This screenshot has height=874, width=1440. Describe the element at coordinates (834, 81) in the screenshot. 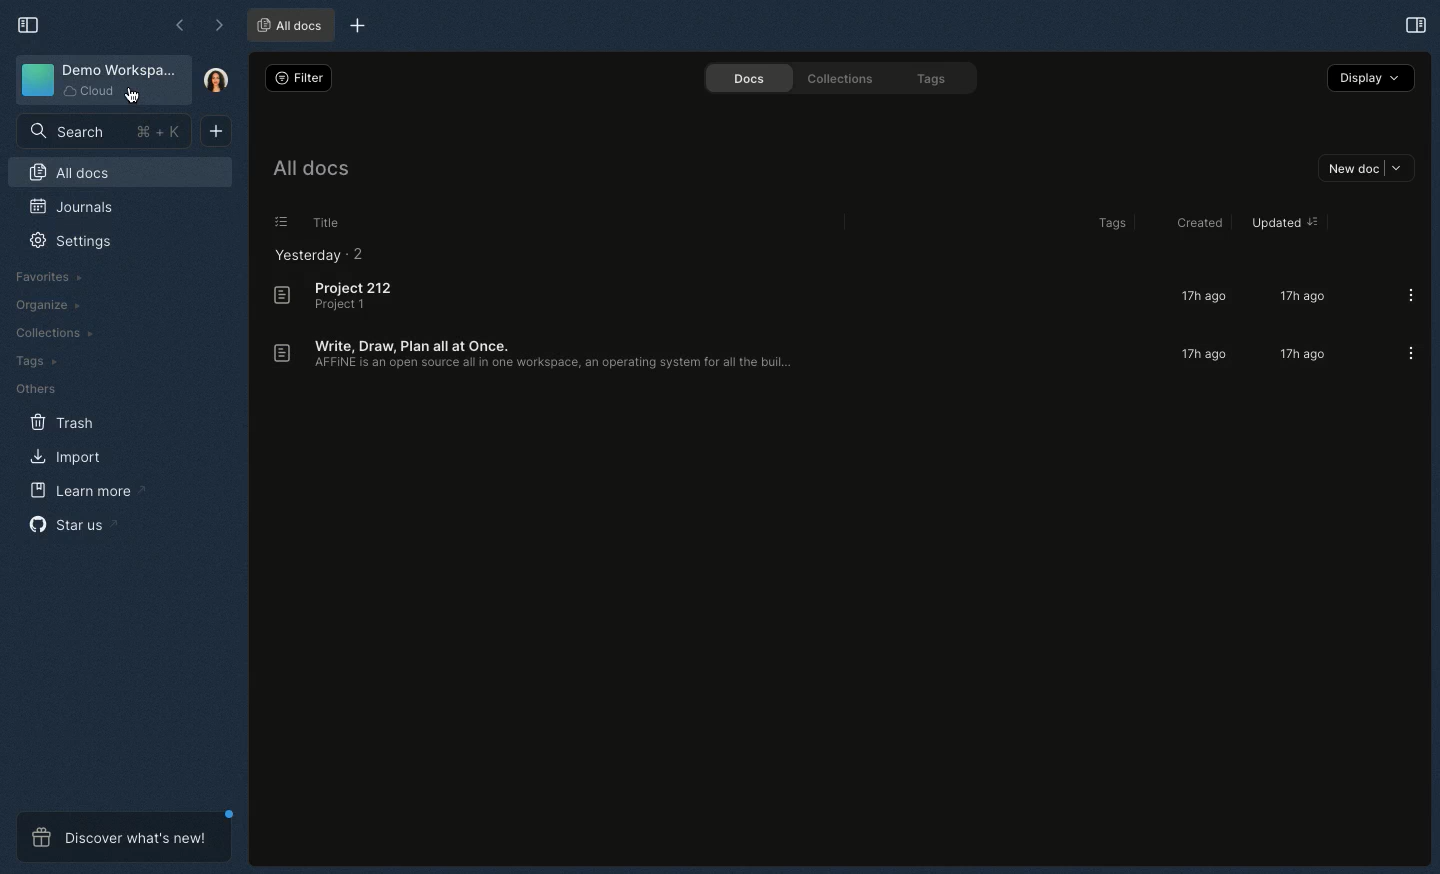

I see `Collections` at that location.